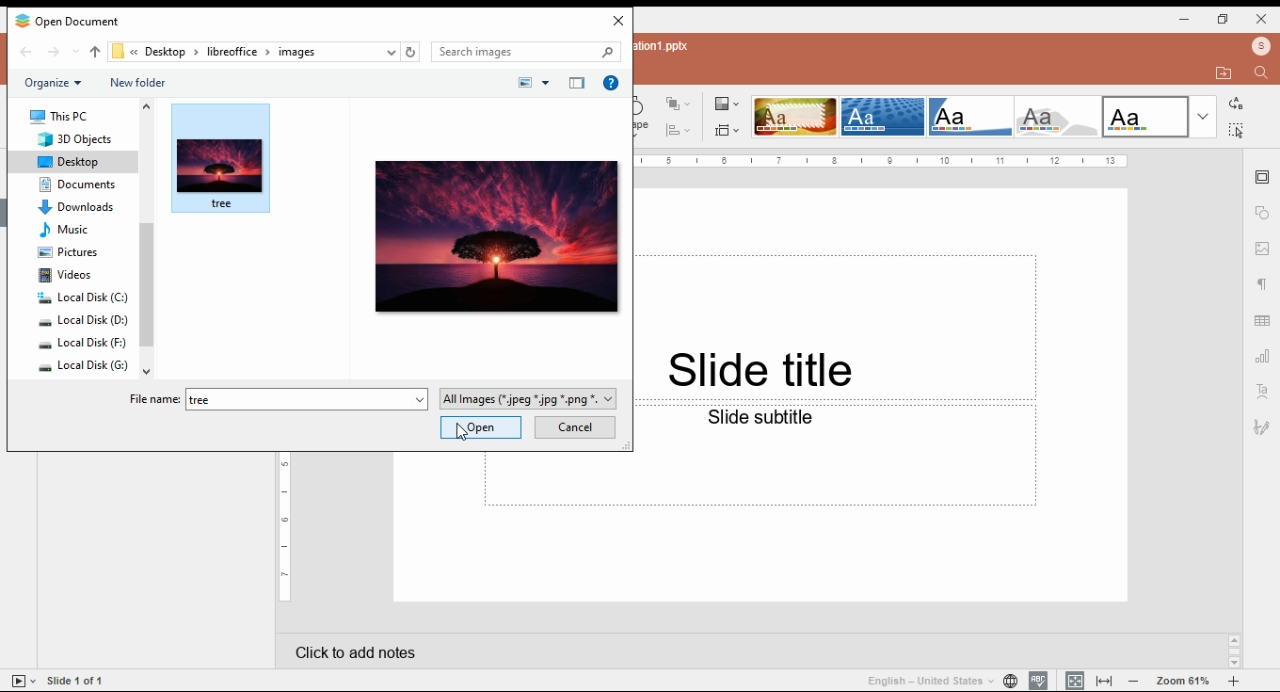 This screenshot has width=1280, height=692. What do you see at coordinates (1222, 20) in the screenshot?
I see `restore` at bounding box center [1222, 20].